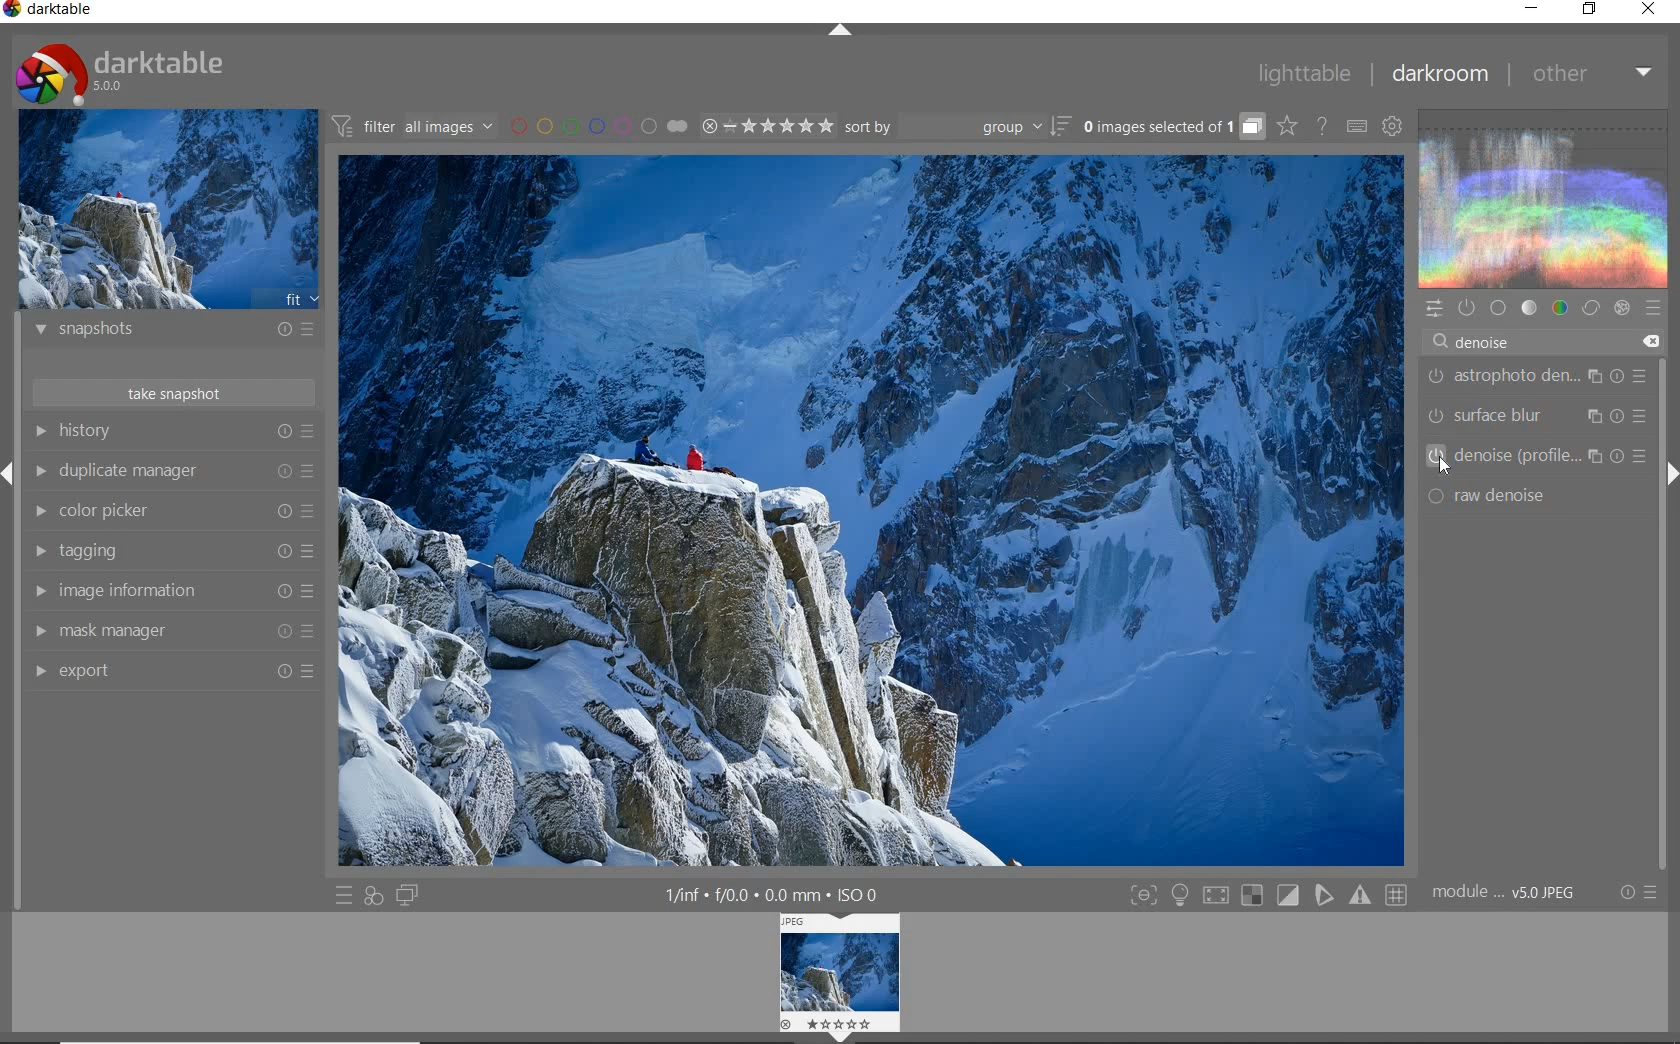  Describe the element at coordinates (170, 511) in the screenshot. I see `color picker` at that location.